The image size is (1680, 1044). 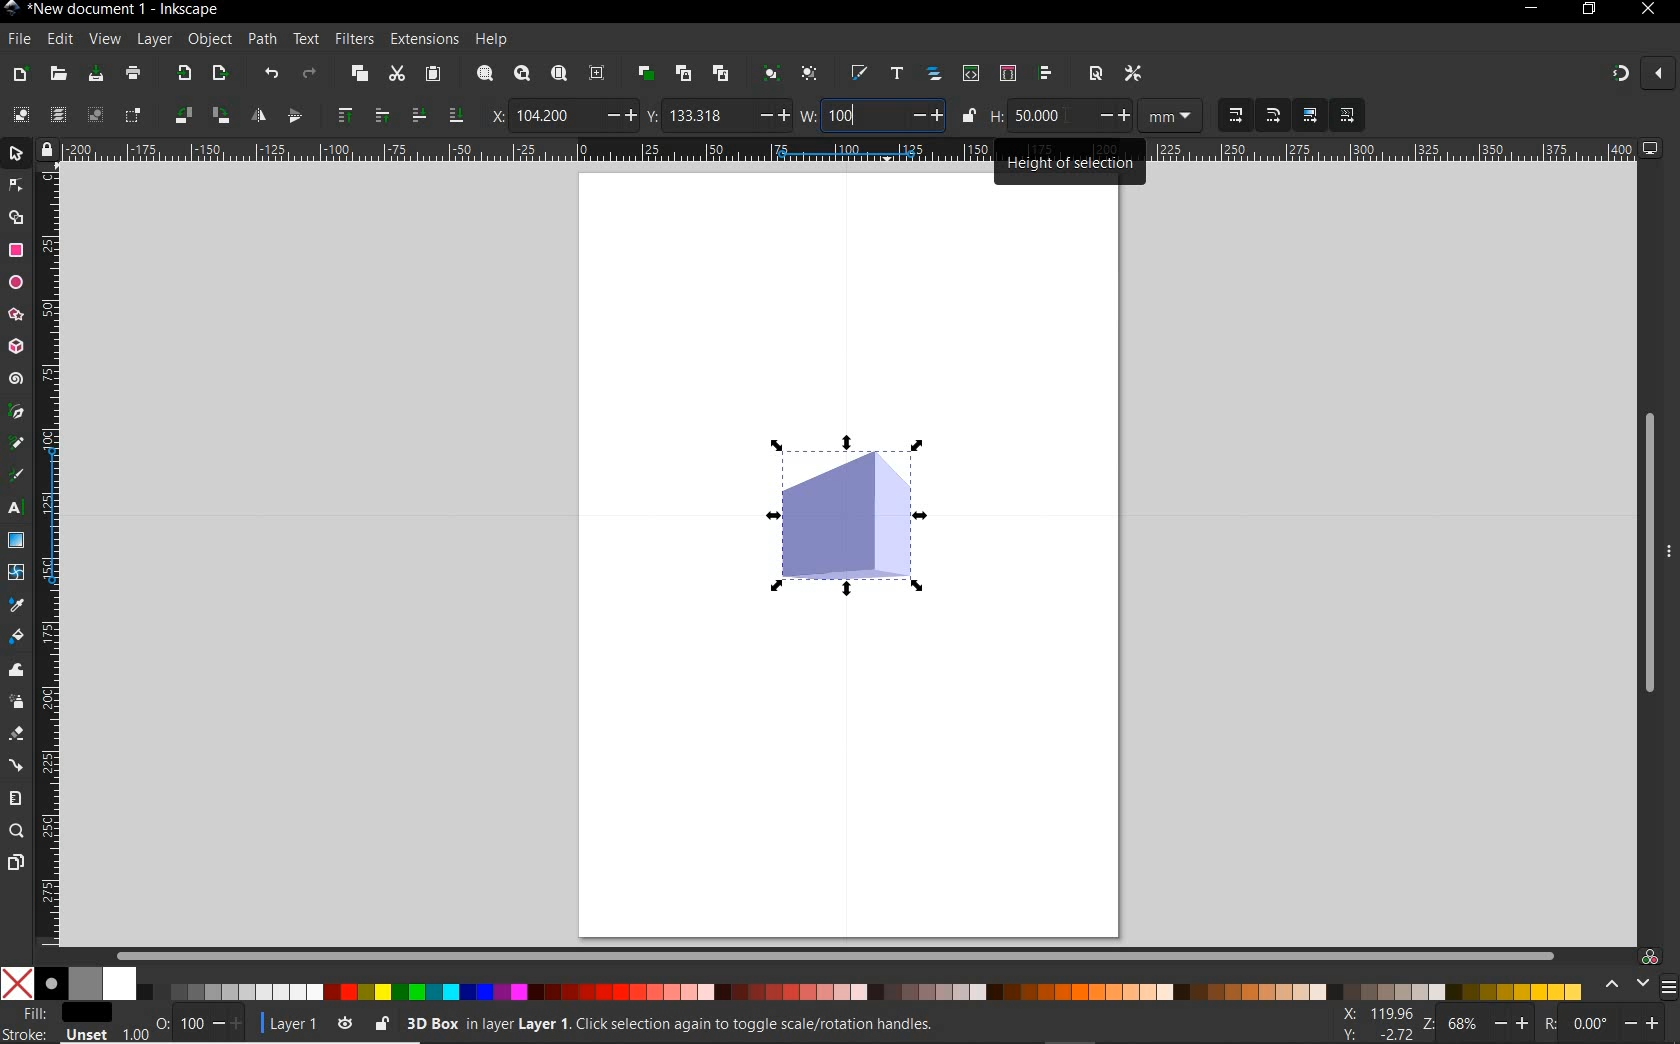 What do you see at coordinates (161, 1016) in the screenshot?
I see `nothing selected` at bounding box center [161, 1016].